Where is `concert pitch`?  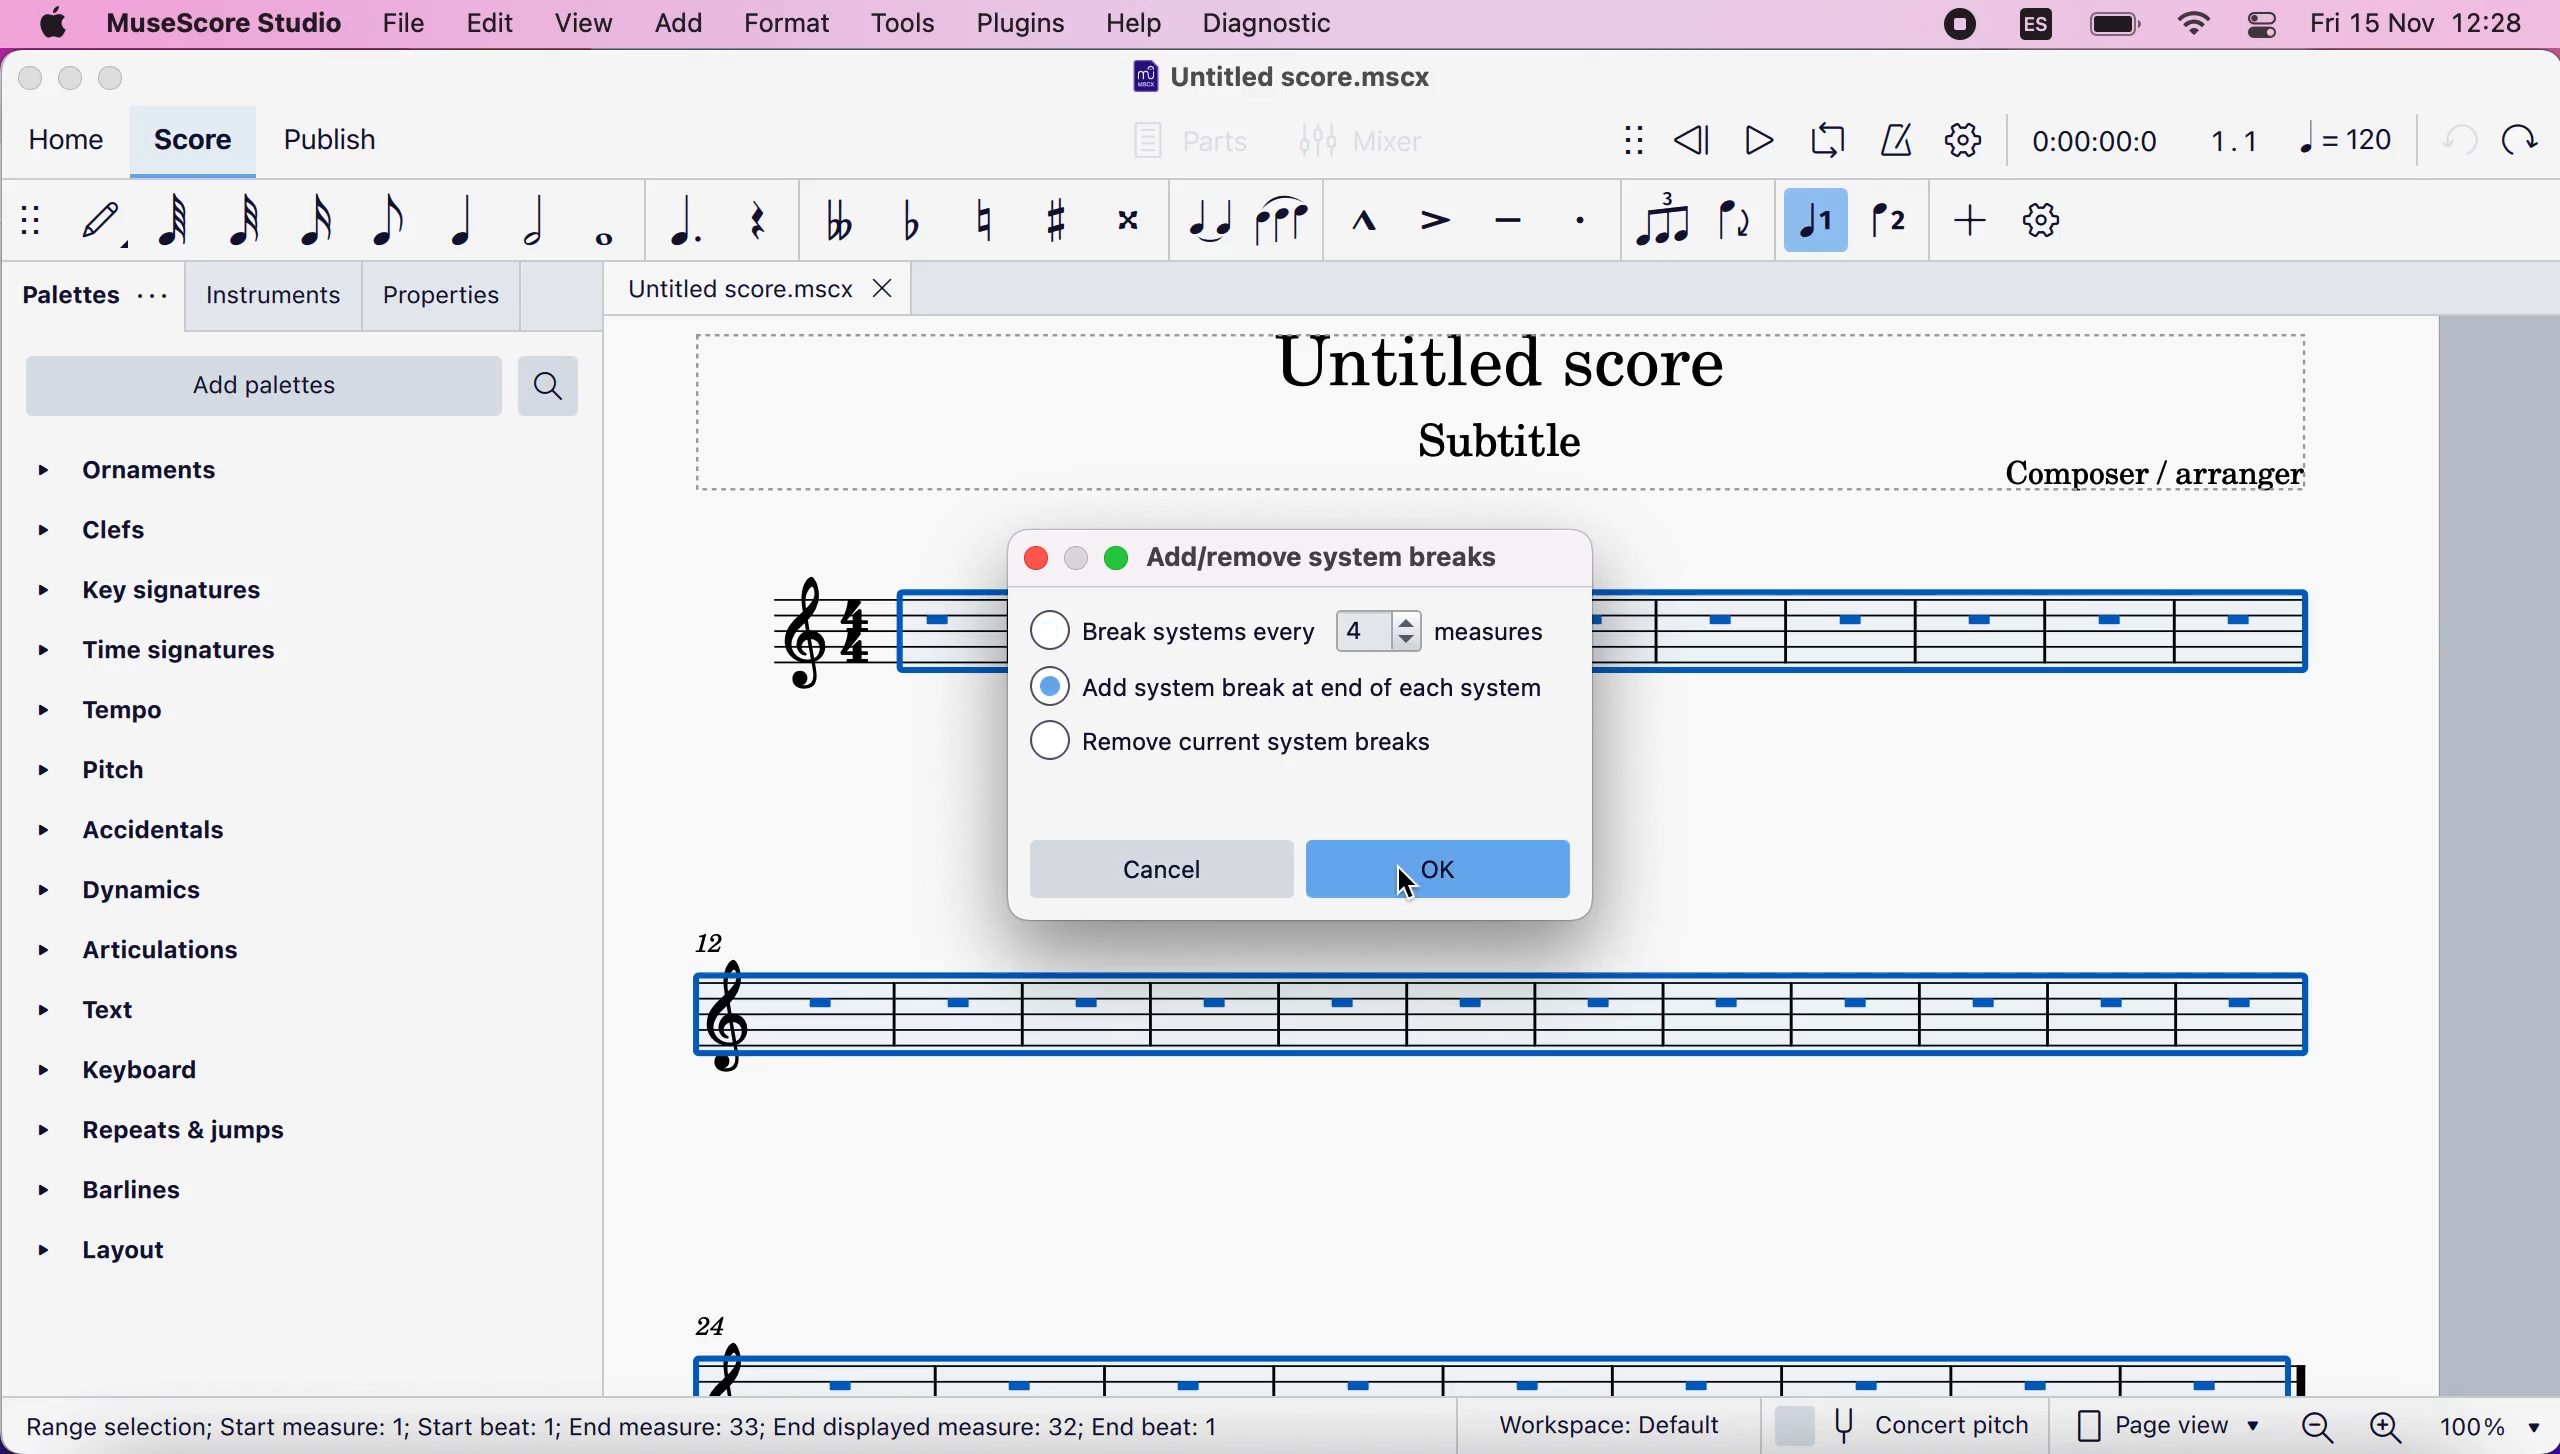
concert pitch is located at coordinates (1915, 1427).